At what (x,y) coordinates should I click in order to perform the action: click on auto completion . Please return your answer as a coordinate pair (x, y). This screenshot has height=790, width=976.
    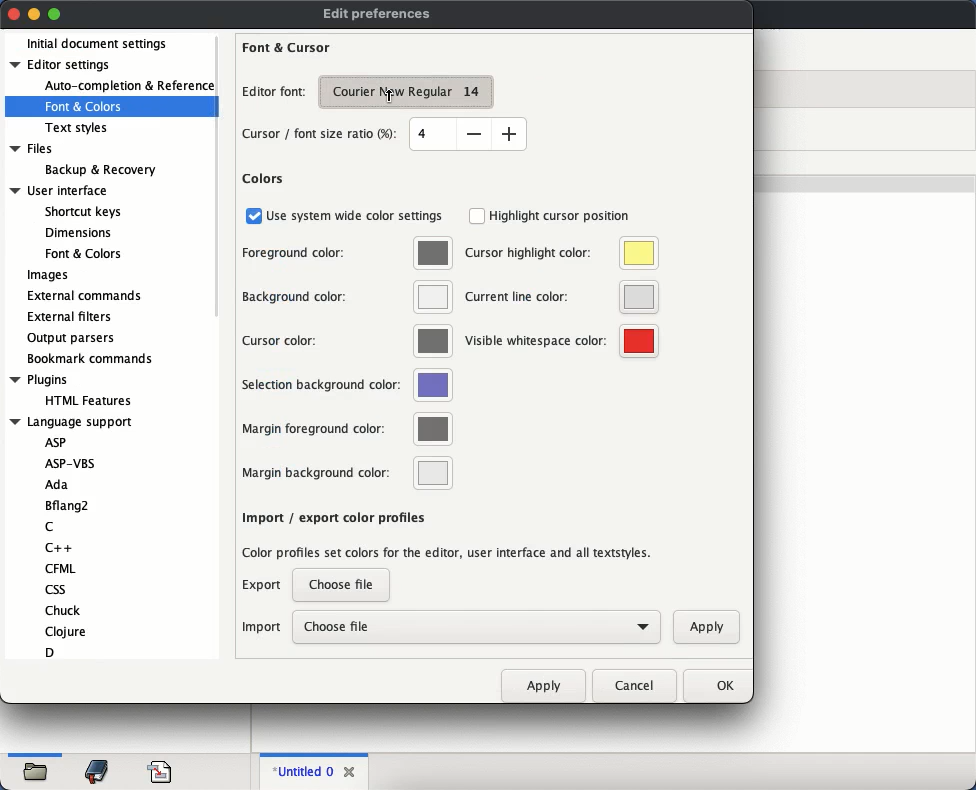
    Looking at the image, I should click on (129, 86).